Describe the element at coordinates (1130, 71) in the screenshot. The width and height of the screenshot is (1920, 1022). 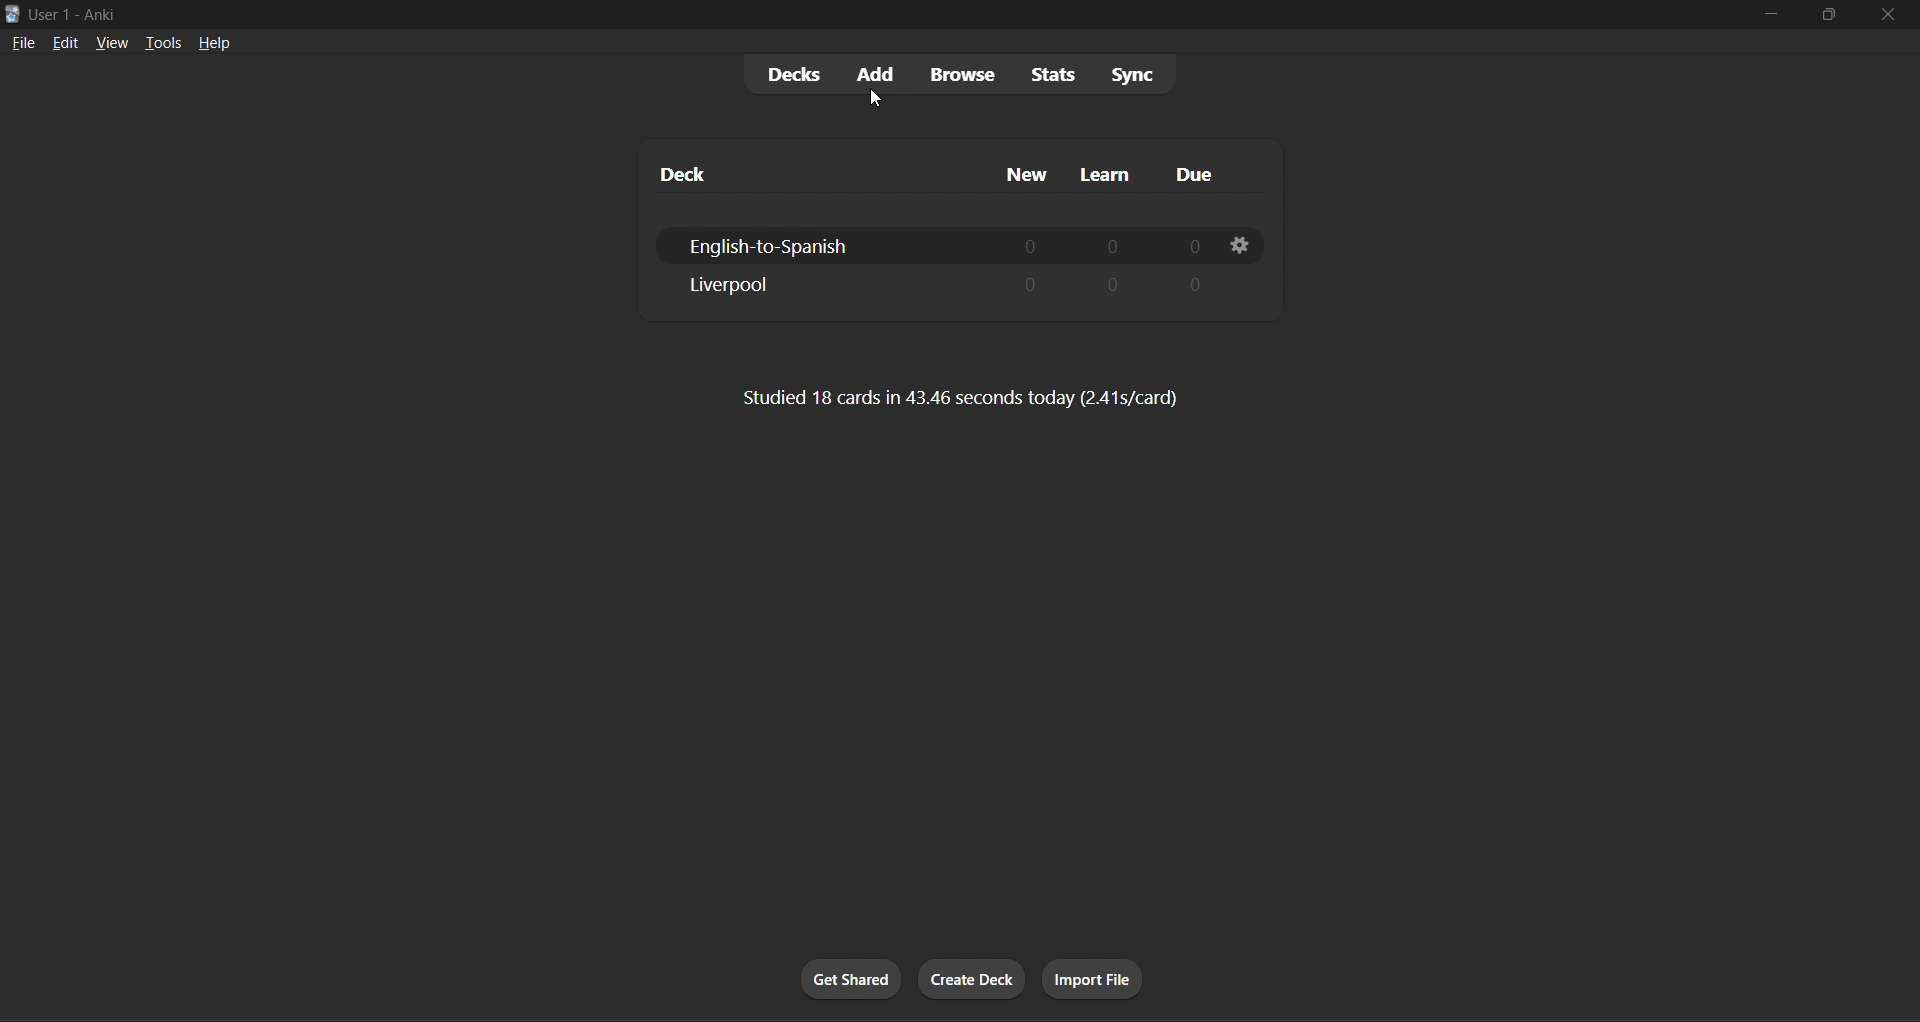
I see `sync` at that location.